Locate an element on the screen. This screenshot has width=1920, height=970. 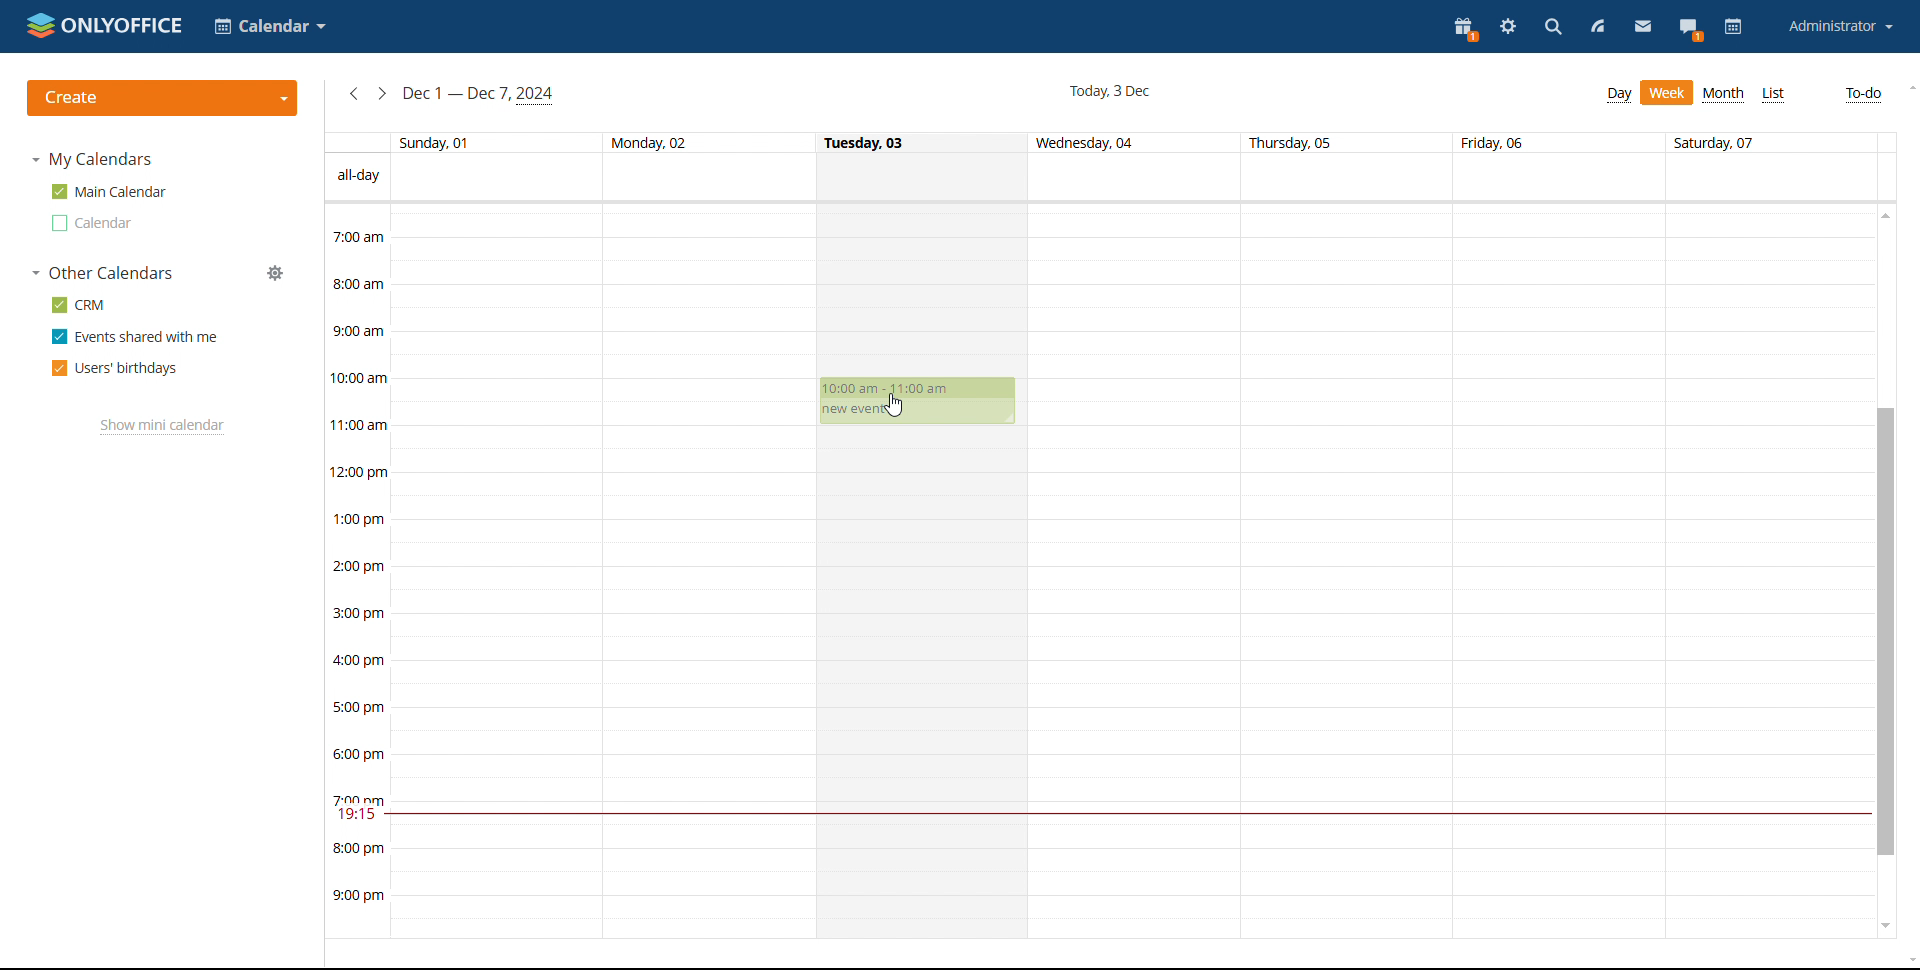
8:00 am is located at coordinates (358, 282).